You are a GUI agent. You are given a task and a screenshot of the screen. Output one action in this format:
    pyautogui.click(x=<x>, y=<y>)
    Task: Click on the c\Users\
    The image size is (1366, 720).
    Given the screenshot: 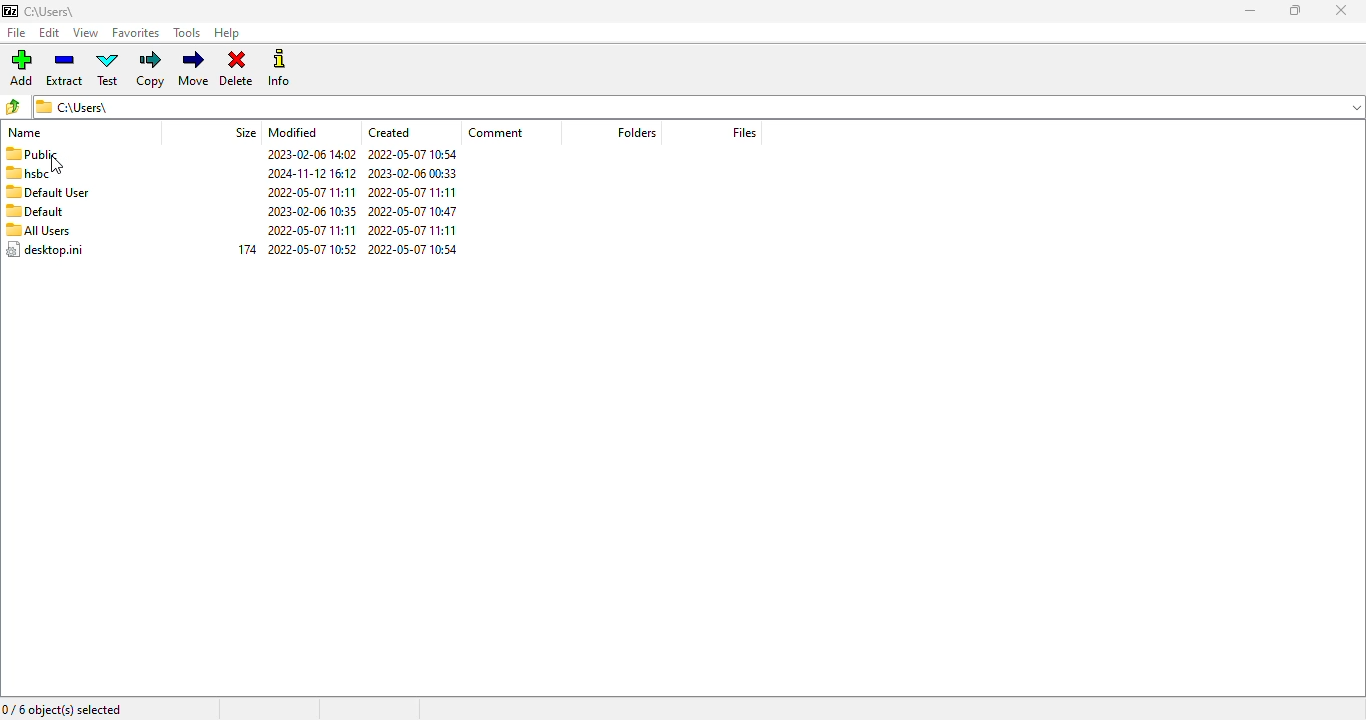 What is the action you would take?
    pyautogui.click(x=695, y=108)
    